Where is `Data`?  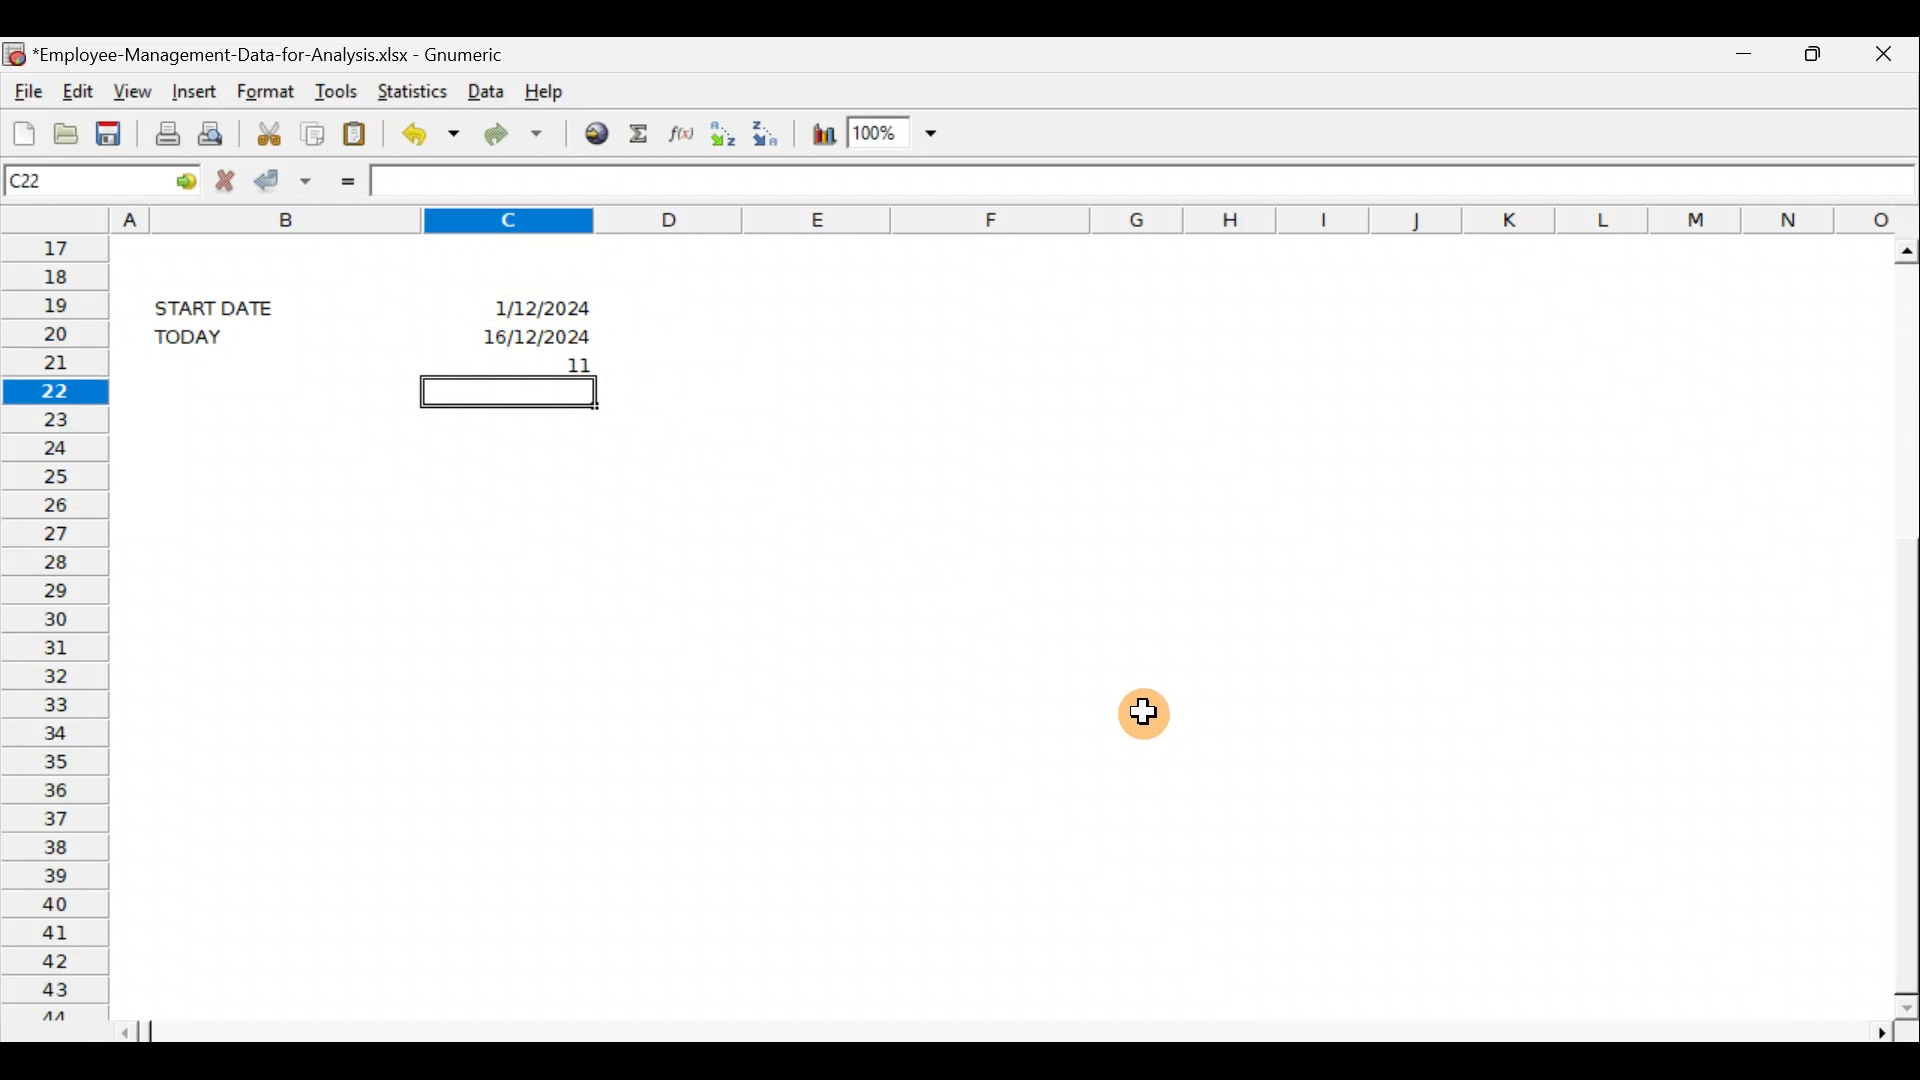
Data is located at coordinates (484, 92).